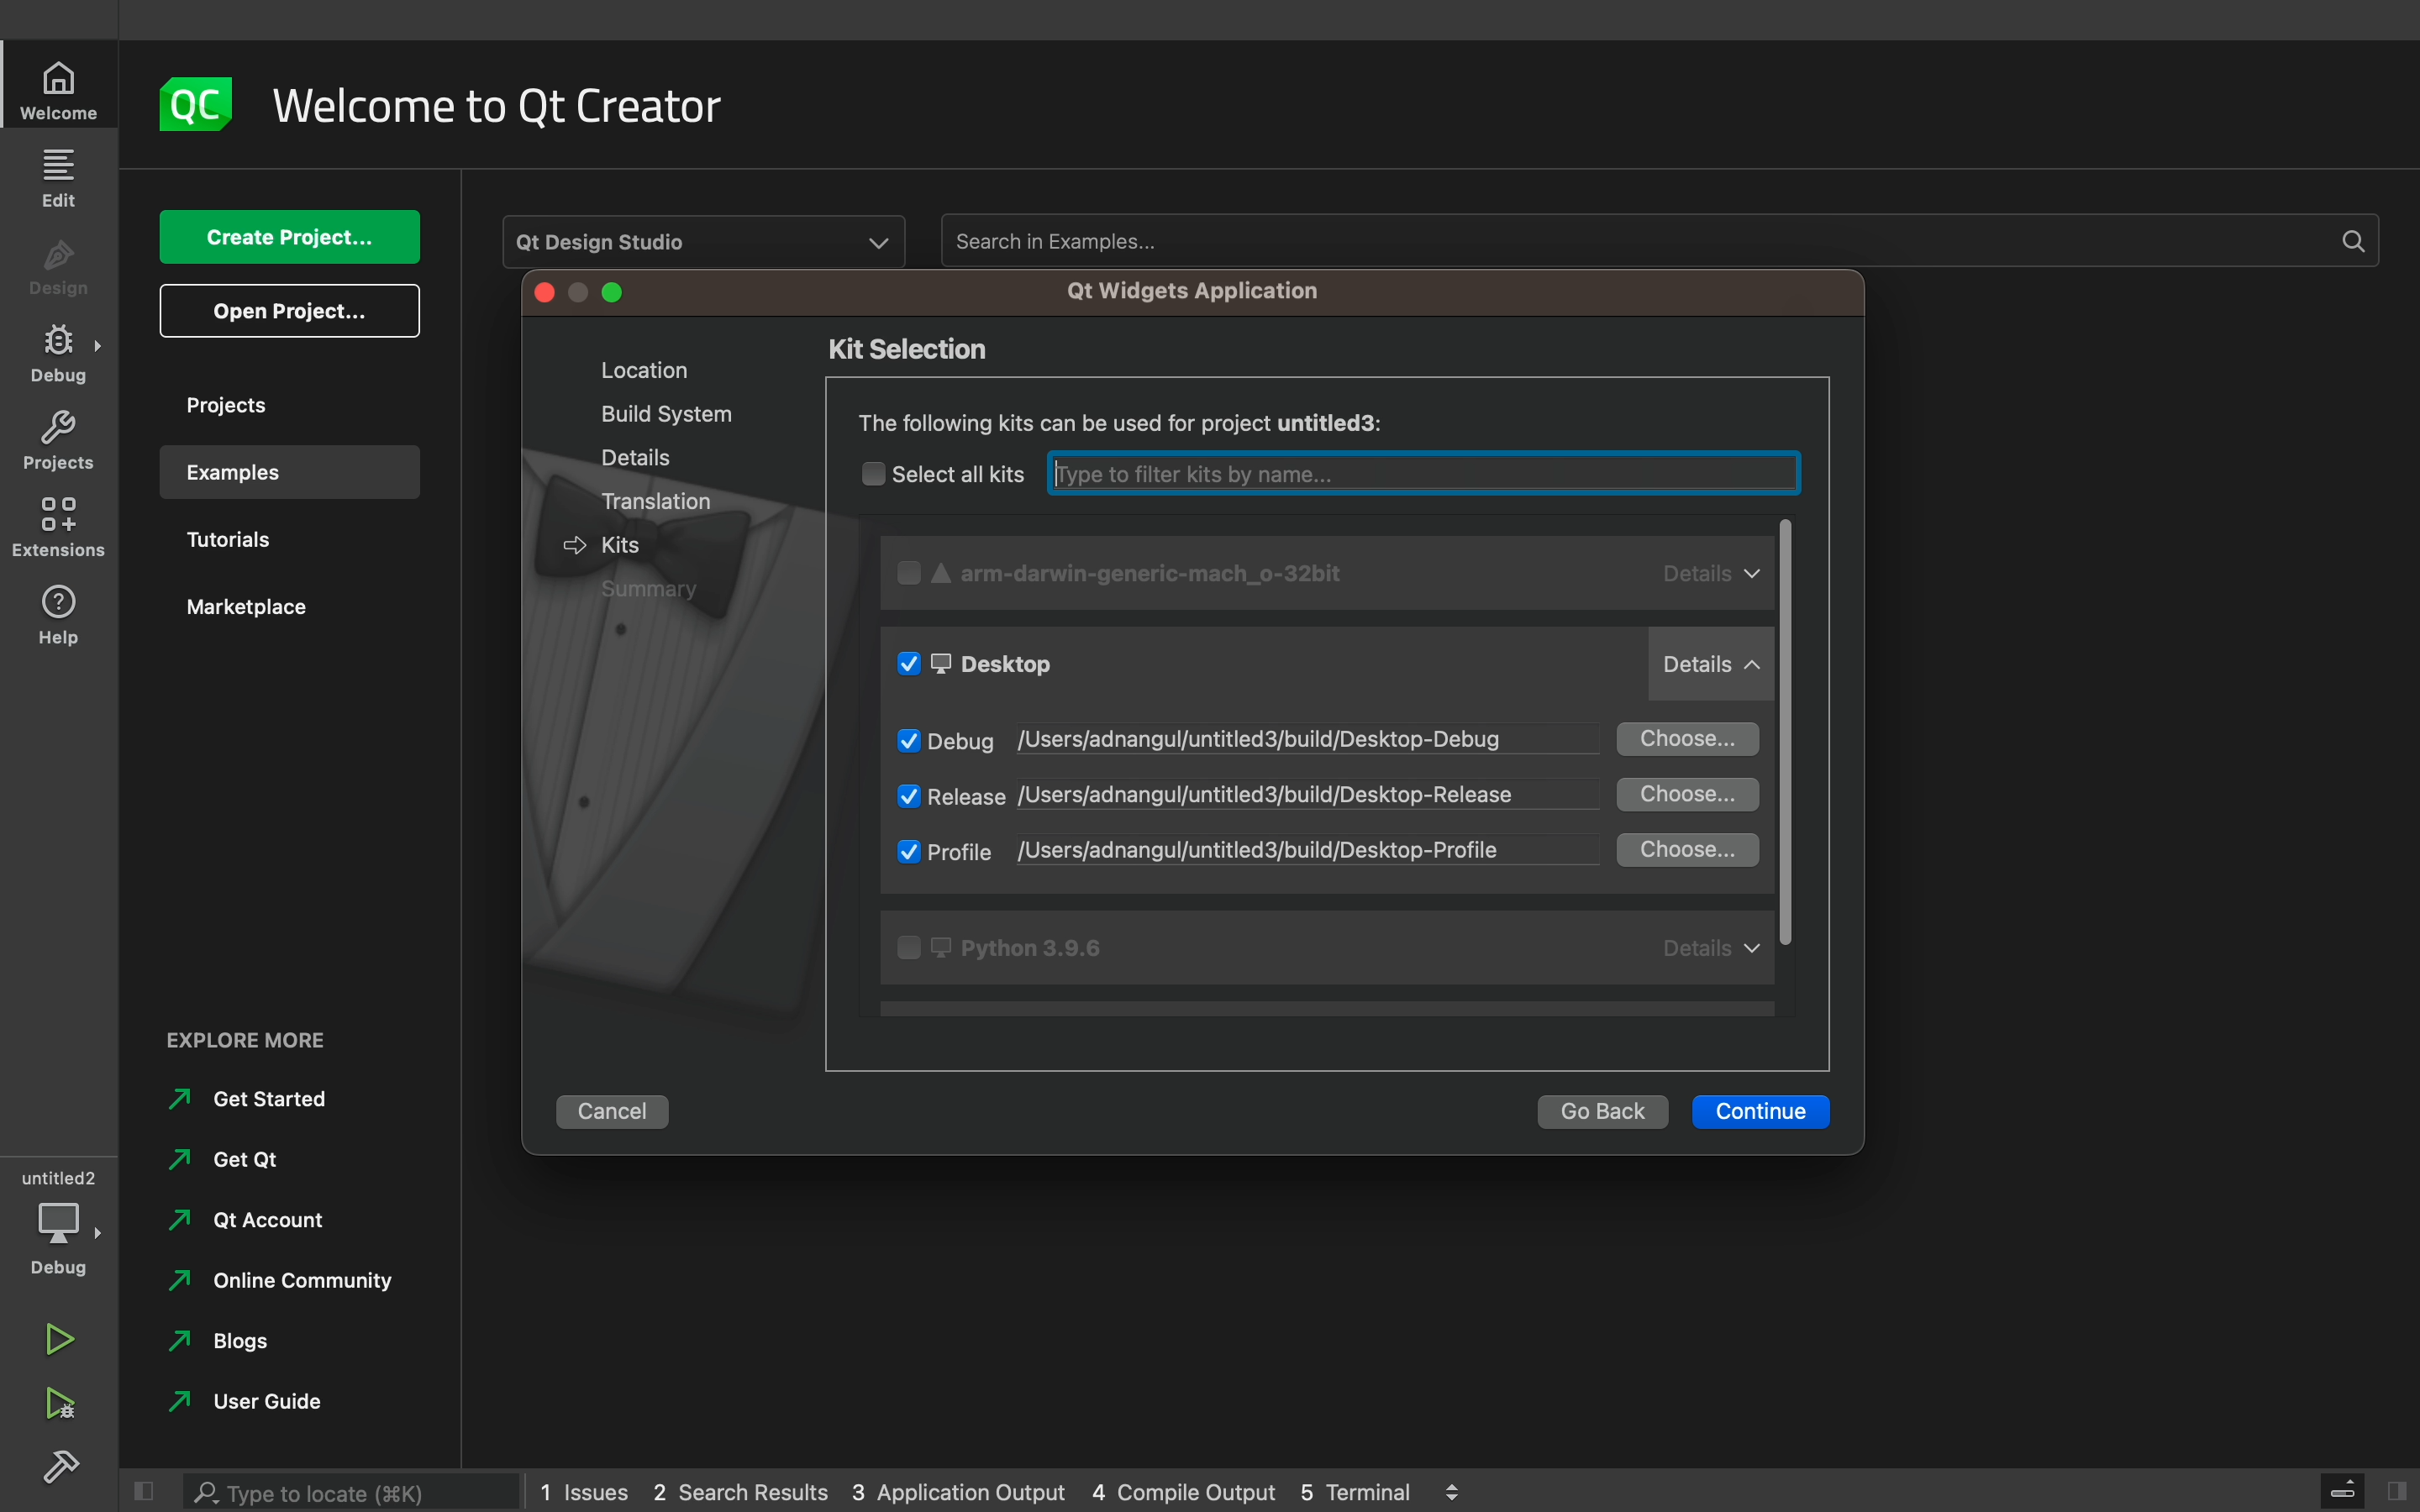 The image size is (2420, 1512). What do you see at coordinates (516, 106) in the screenshot?
I see `welcome to qt creator` at bounding box center [516, 106].